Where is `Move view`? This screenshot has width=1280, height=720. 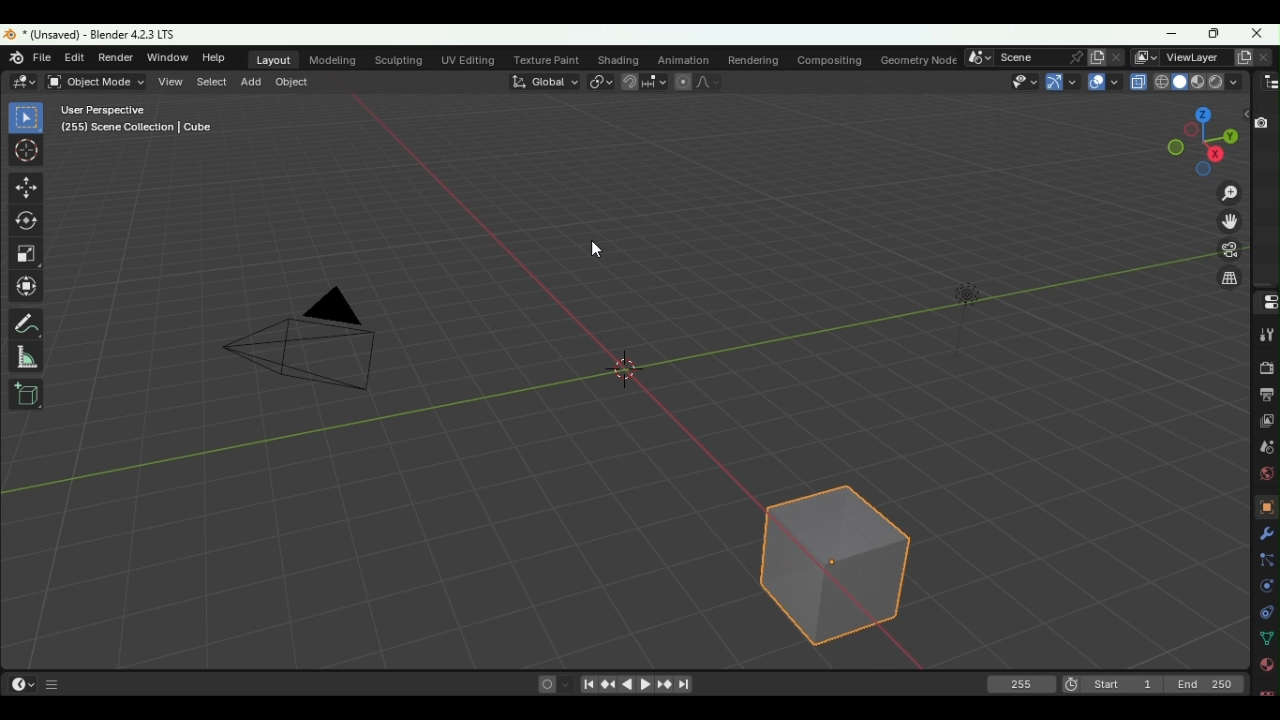 Move view is located at coordinates (1228, 222).